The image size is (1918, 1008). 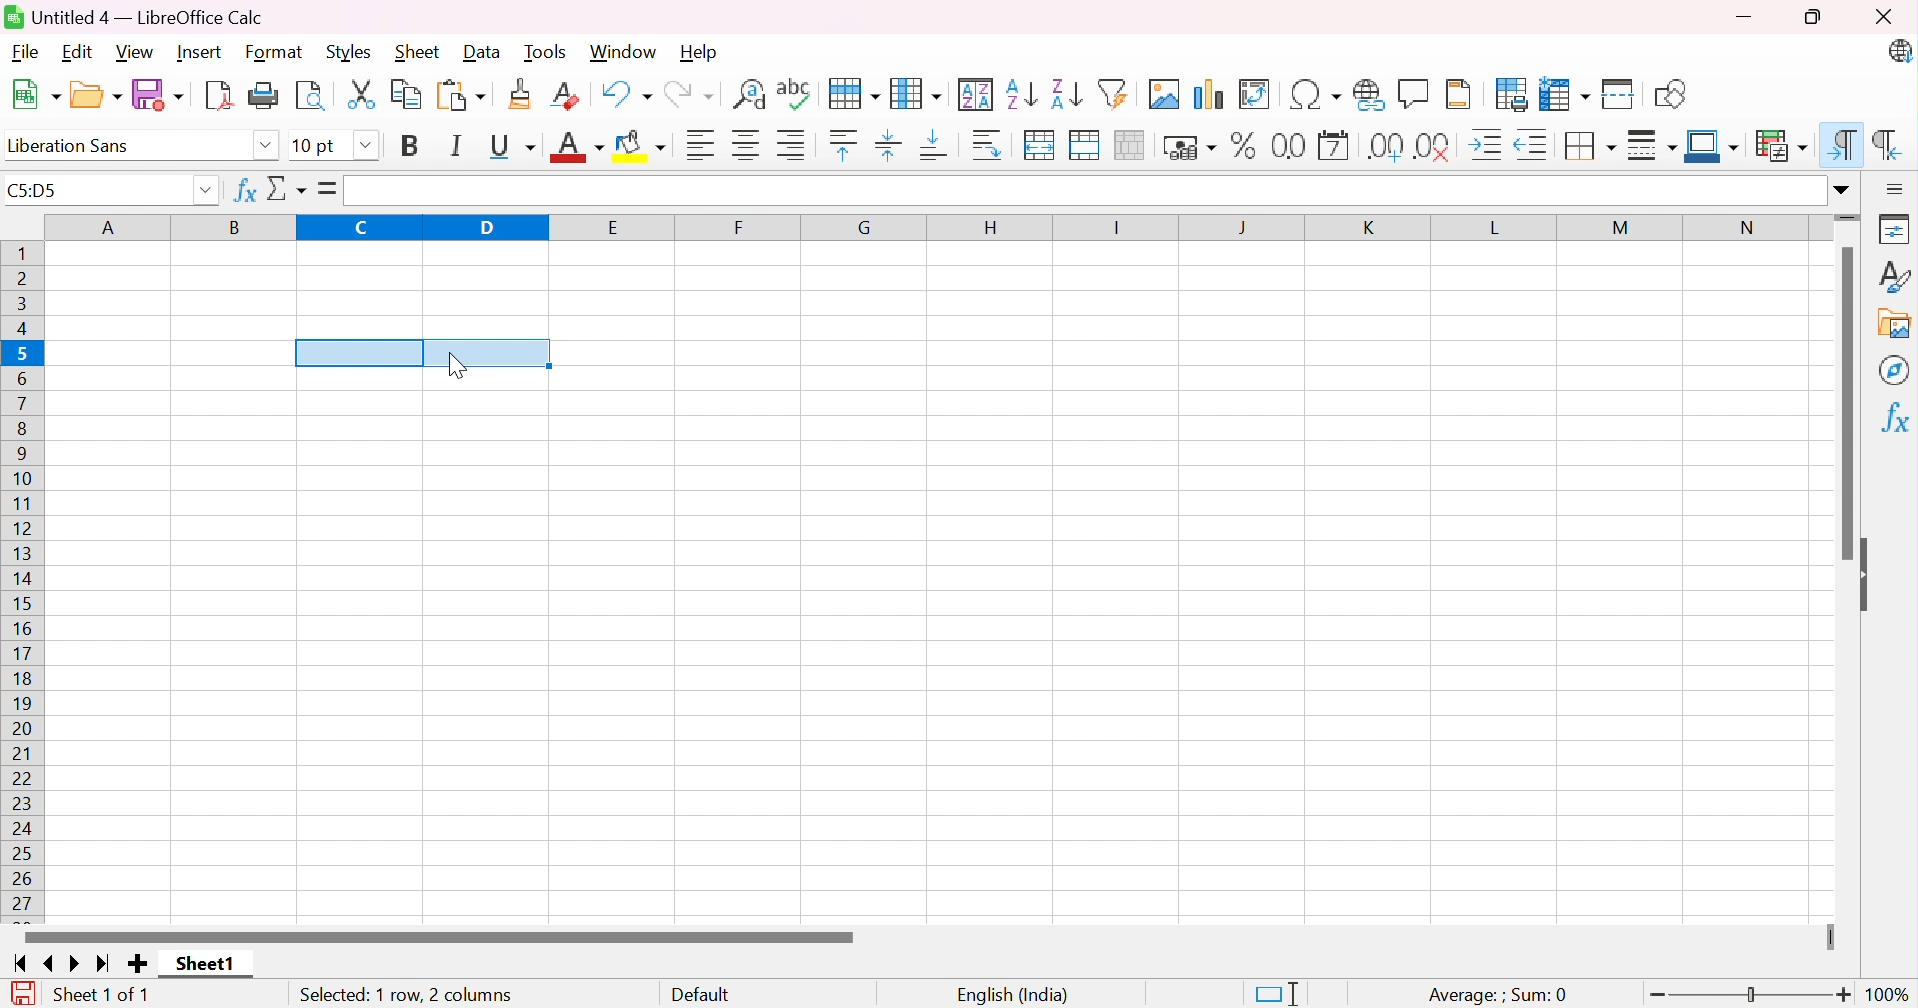 I want to click on Sort, so click(x=978, y=92).